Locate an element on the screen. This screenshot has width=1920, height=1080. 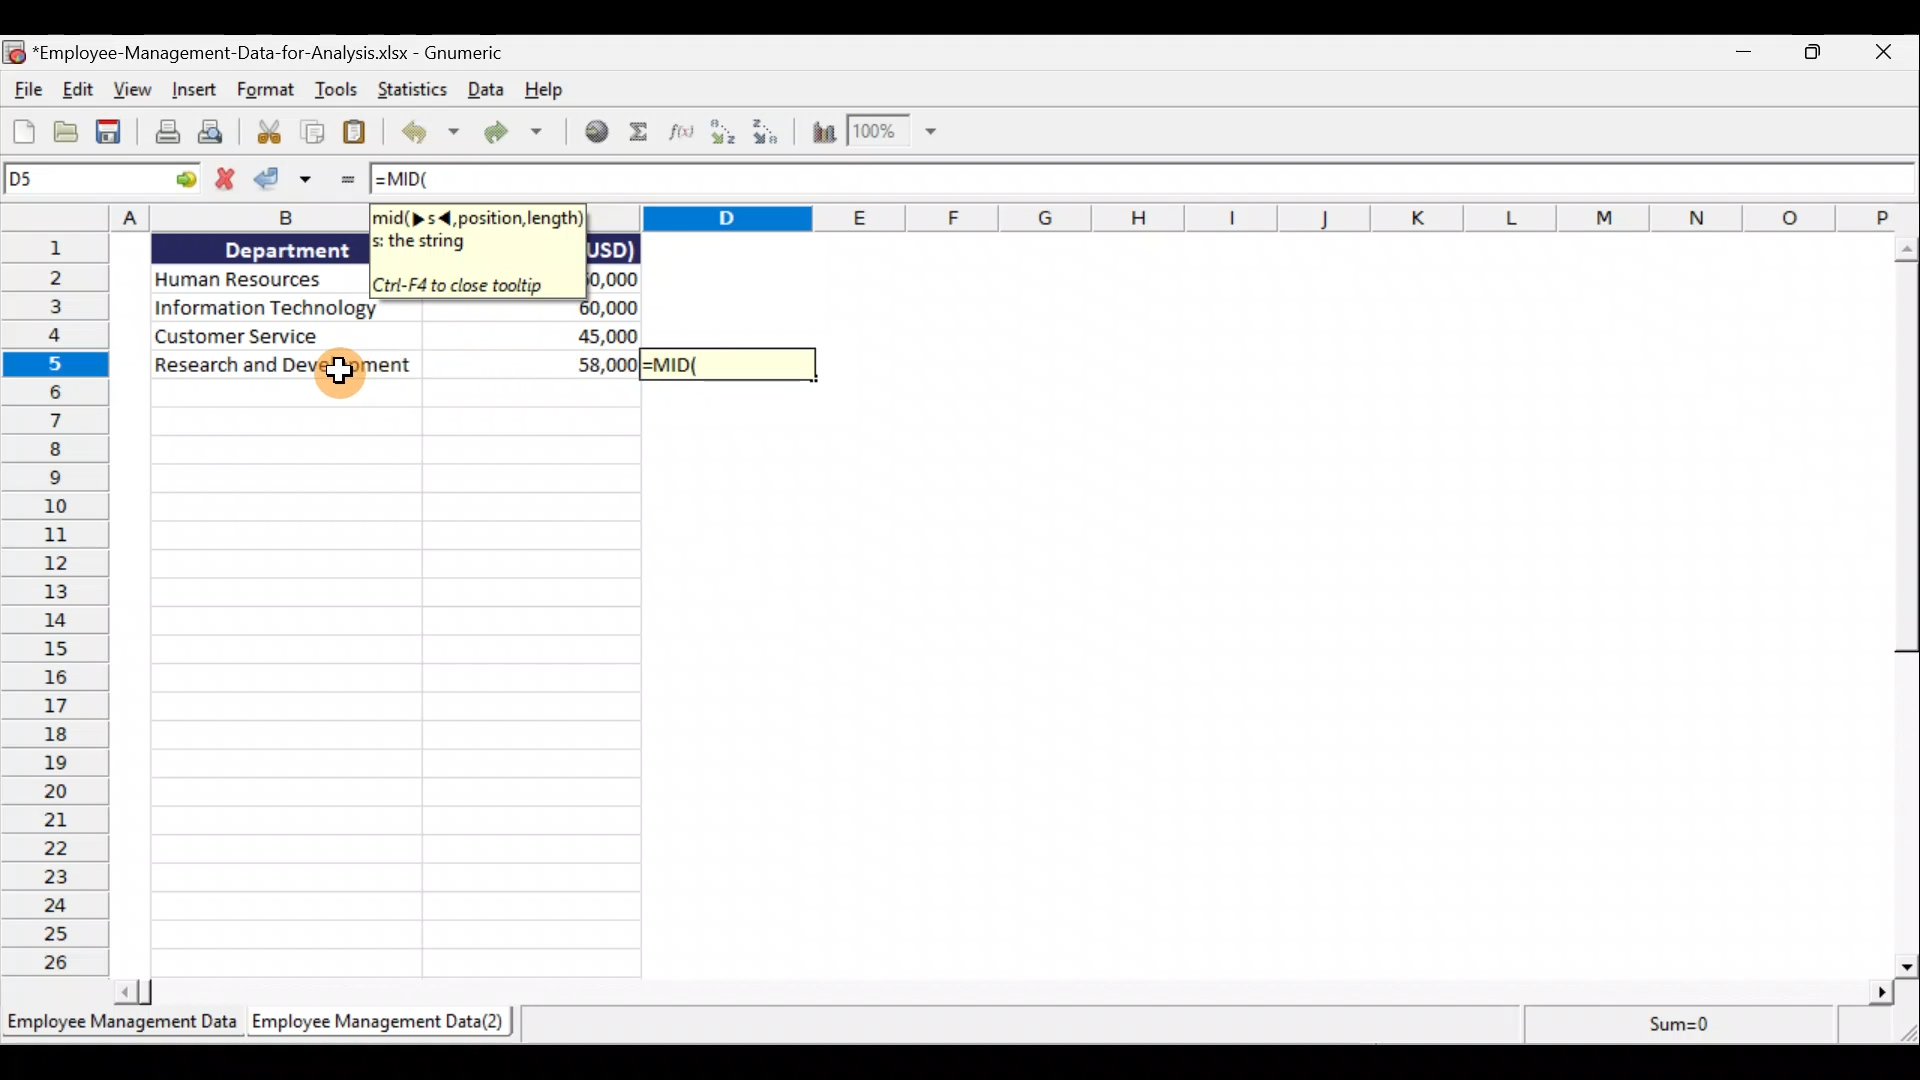
Cut selection is located at coordinates (267, 134).